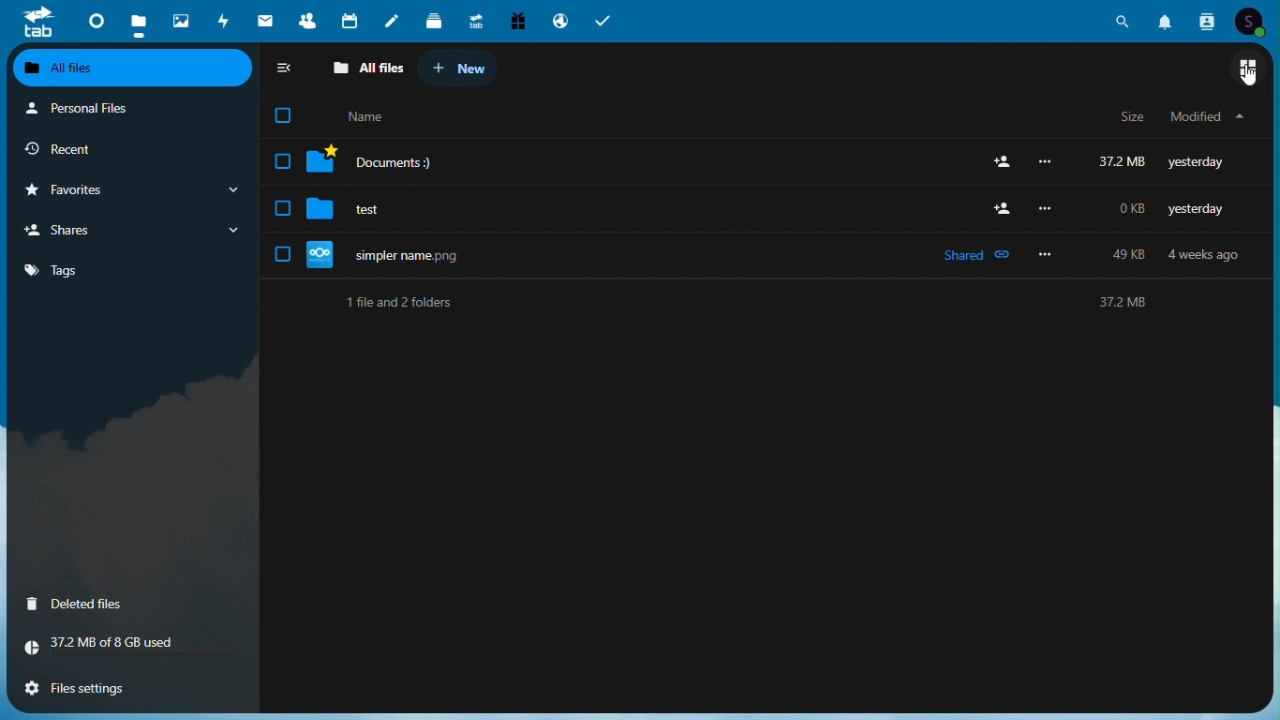  What do you see at coordinates (559, 19) in the screenshot?
I see `email hosting` at bounding box center [559, 19].